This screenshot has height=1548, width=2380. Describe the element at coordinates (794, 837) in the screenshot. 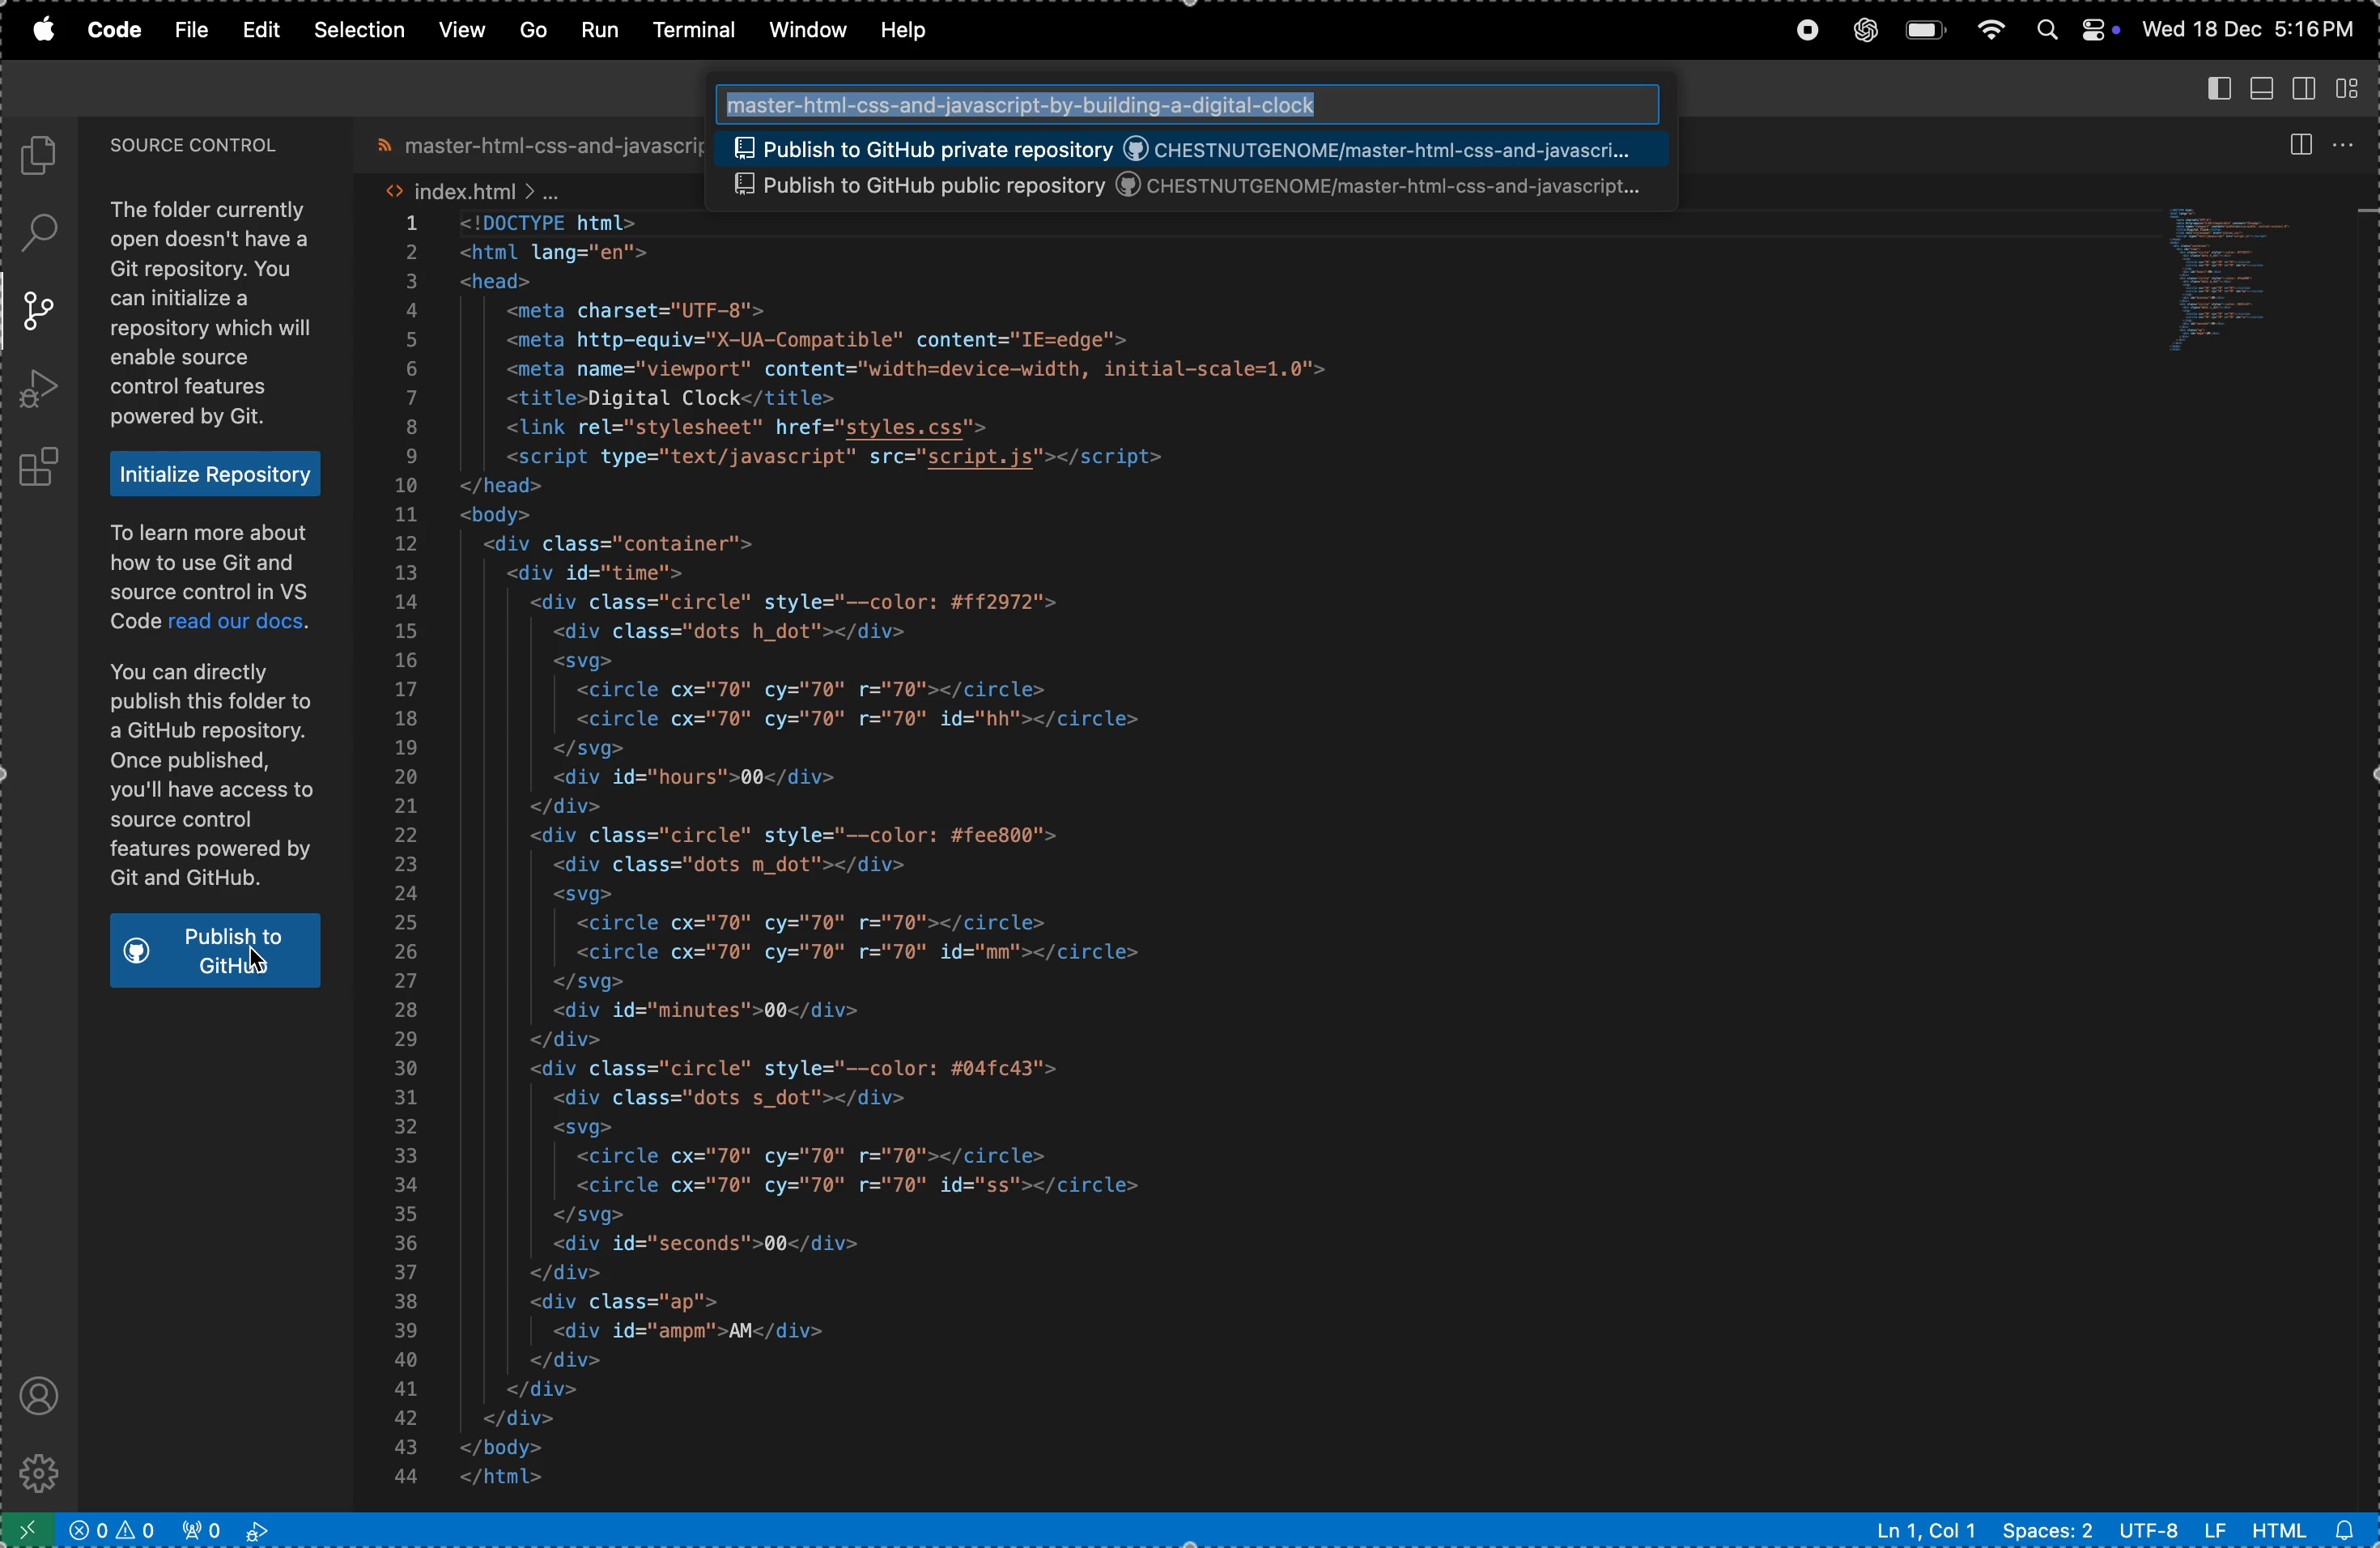

I see `<div class="circle" style="--color: #fee800">` at that location.